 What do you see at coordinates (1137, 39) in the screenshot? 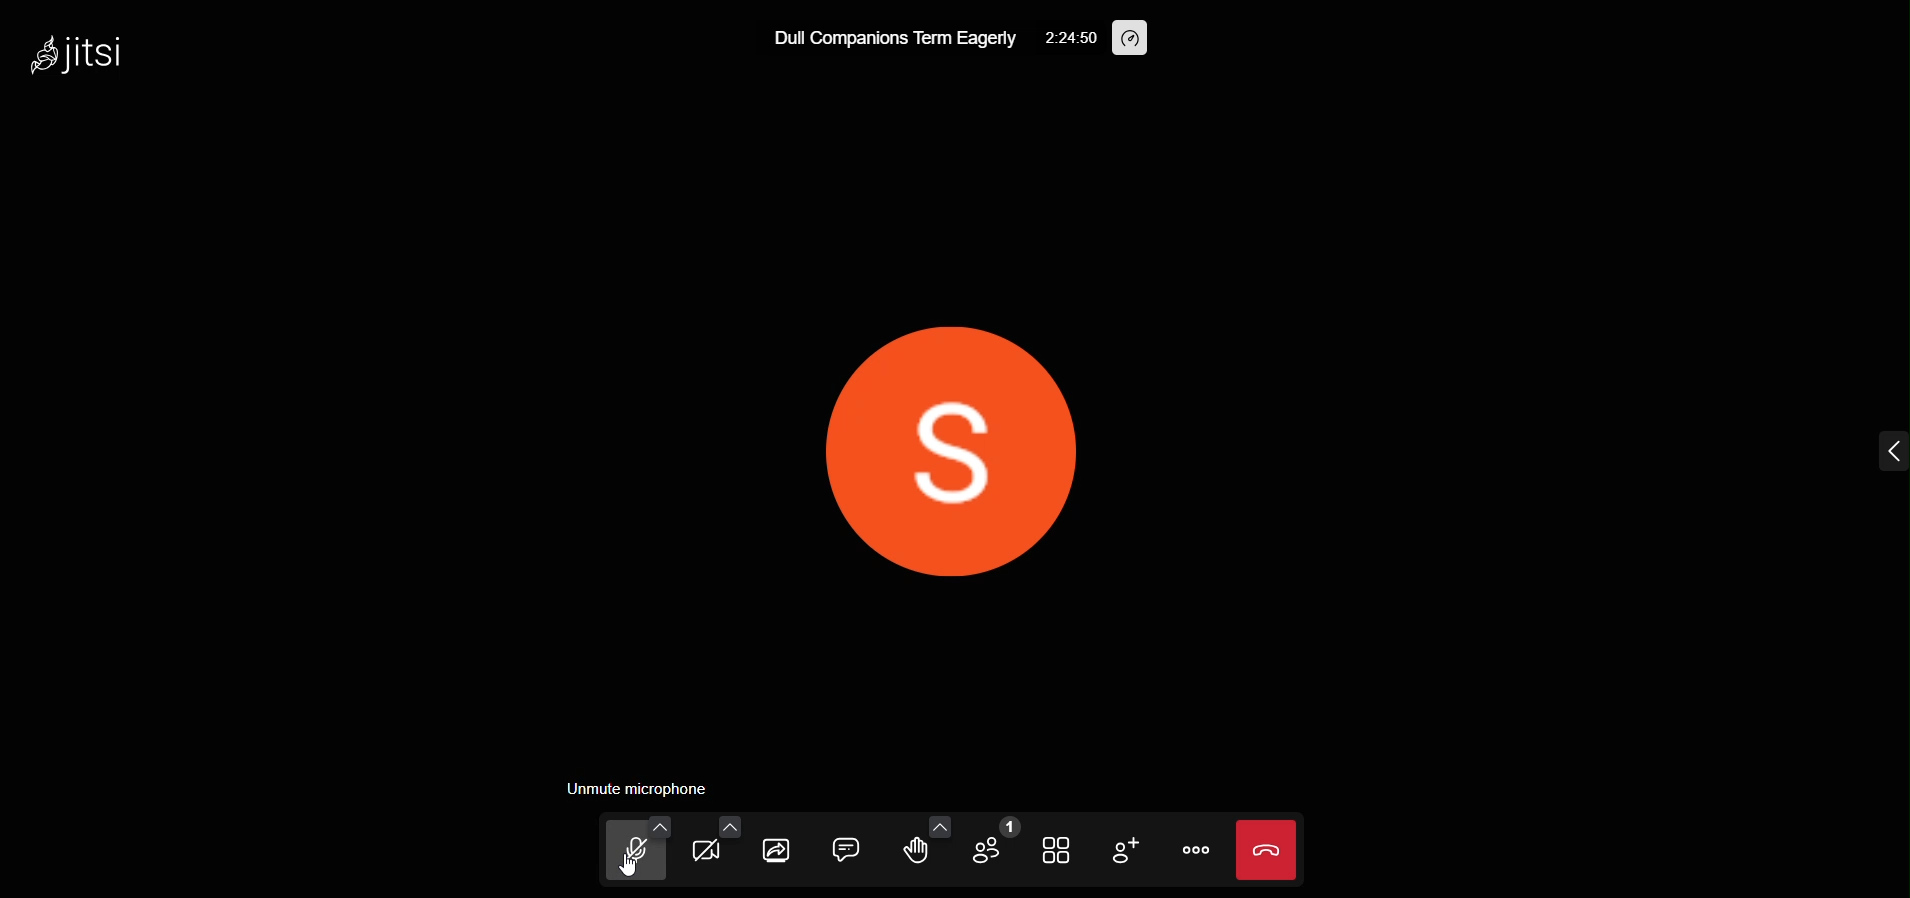
I see `performance setting` at bounding box center [1137, 39].